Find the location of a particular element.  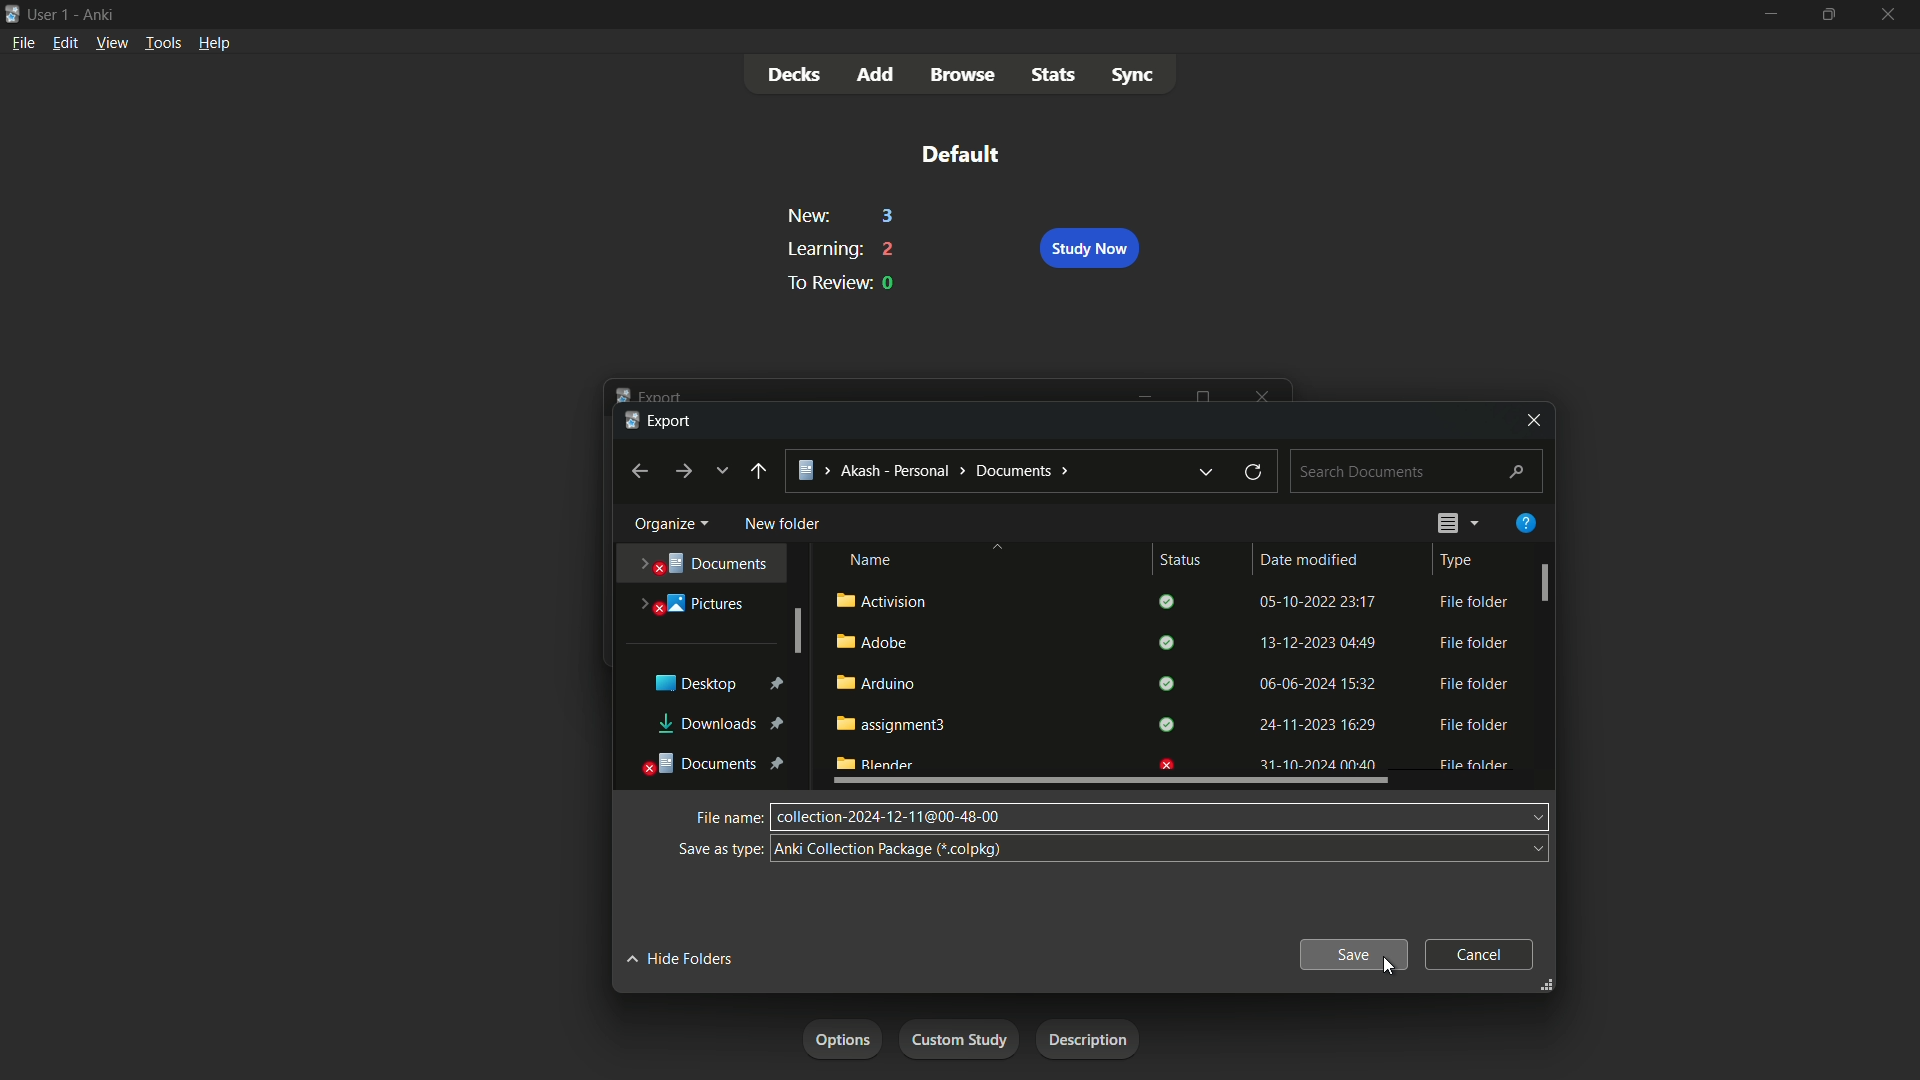

exporrt is located at coordinates (653, 393).